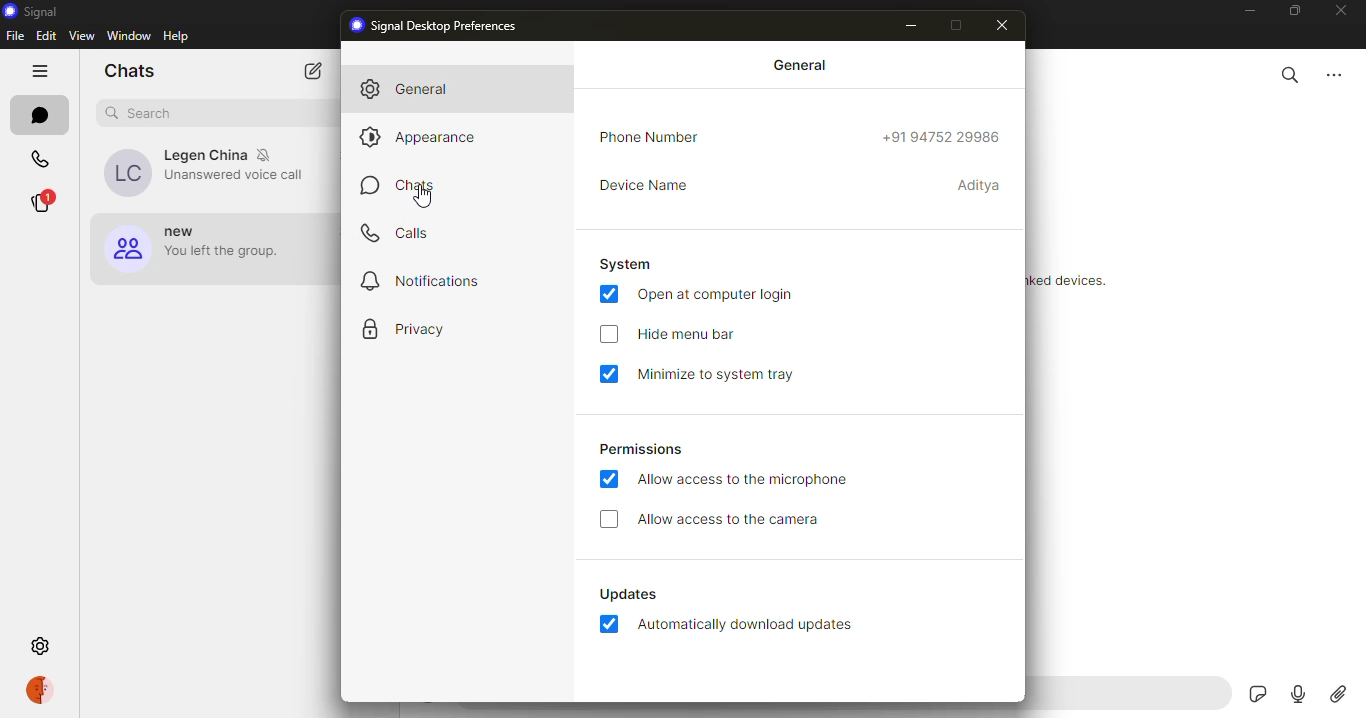 Image resolution: width=1366 pixels, height=718 pixels. What do you see at coordinates (1006, 25) in the screenshot?
I see `close` at bounding box center [1006, 25].